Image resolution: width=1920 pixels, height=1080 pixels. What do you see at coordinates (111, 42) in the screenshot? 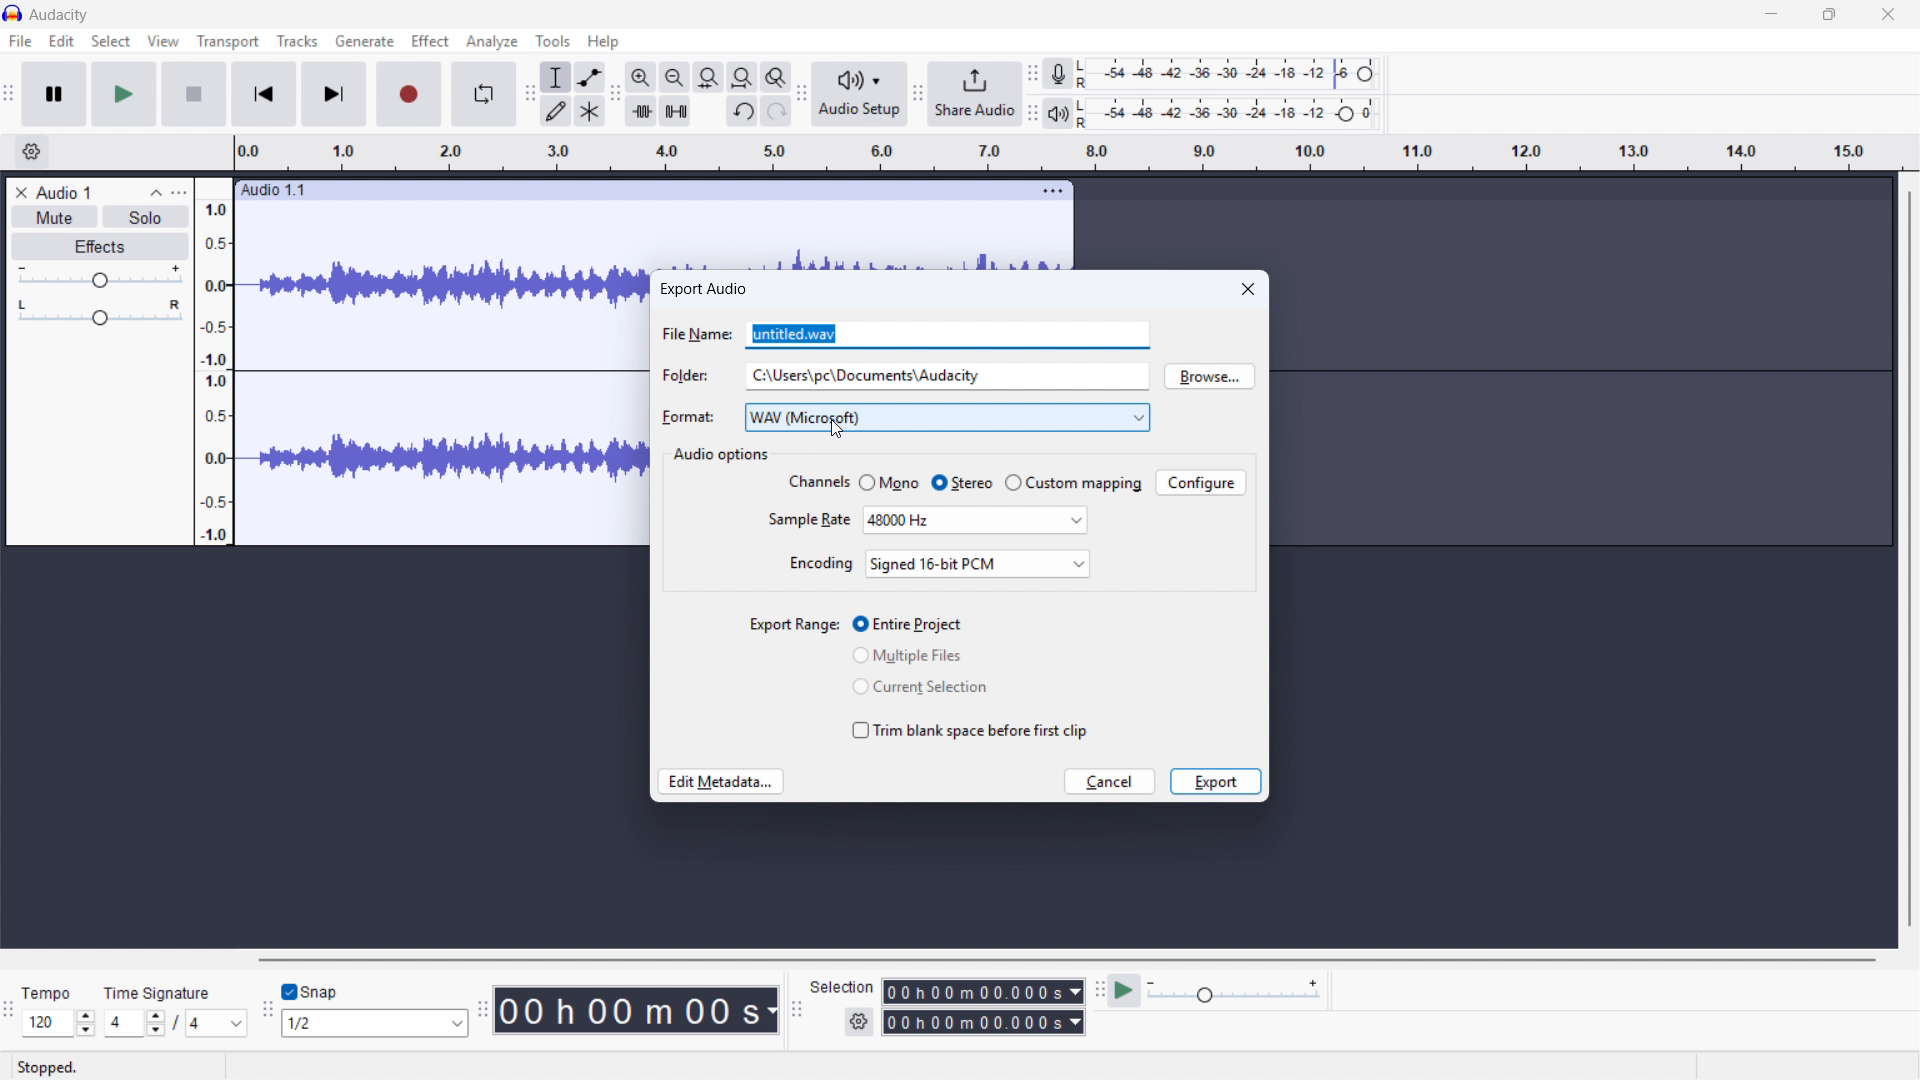
I see `Select ` at bounding box center [111, 42].